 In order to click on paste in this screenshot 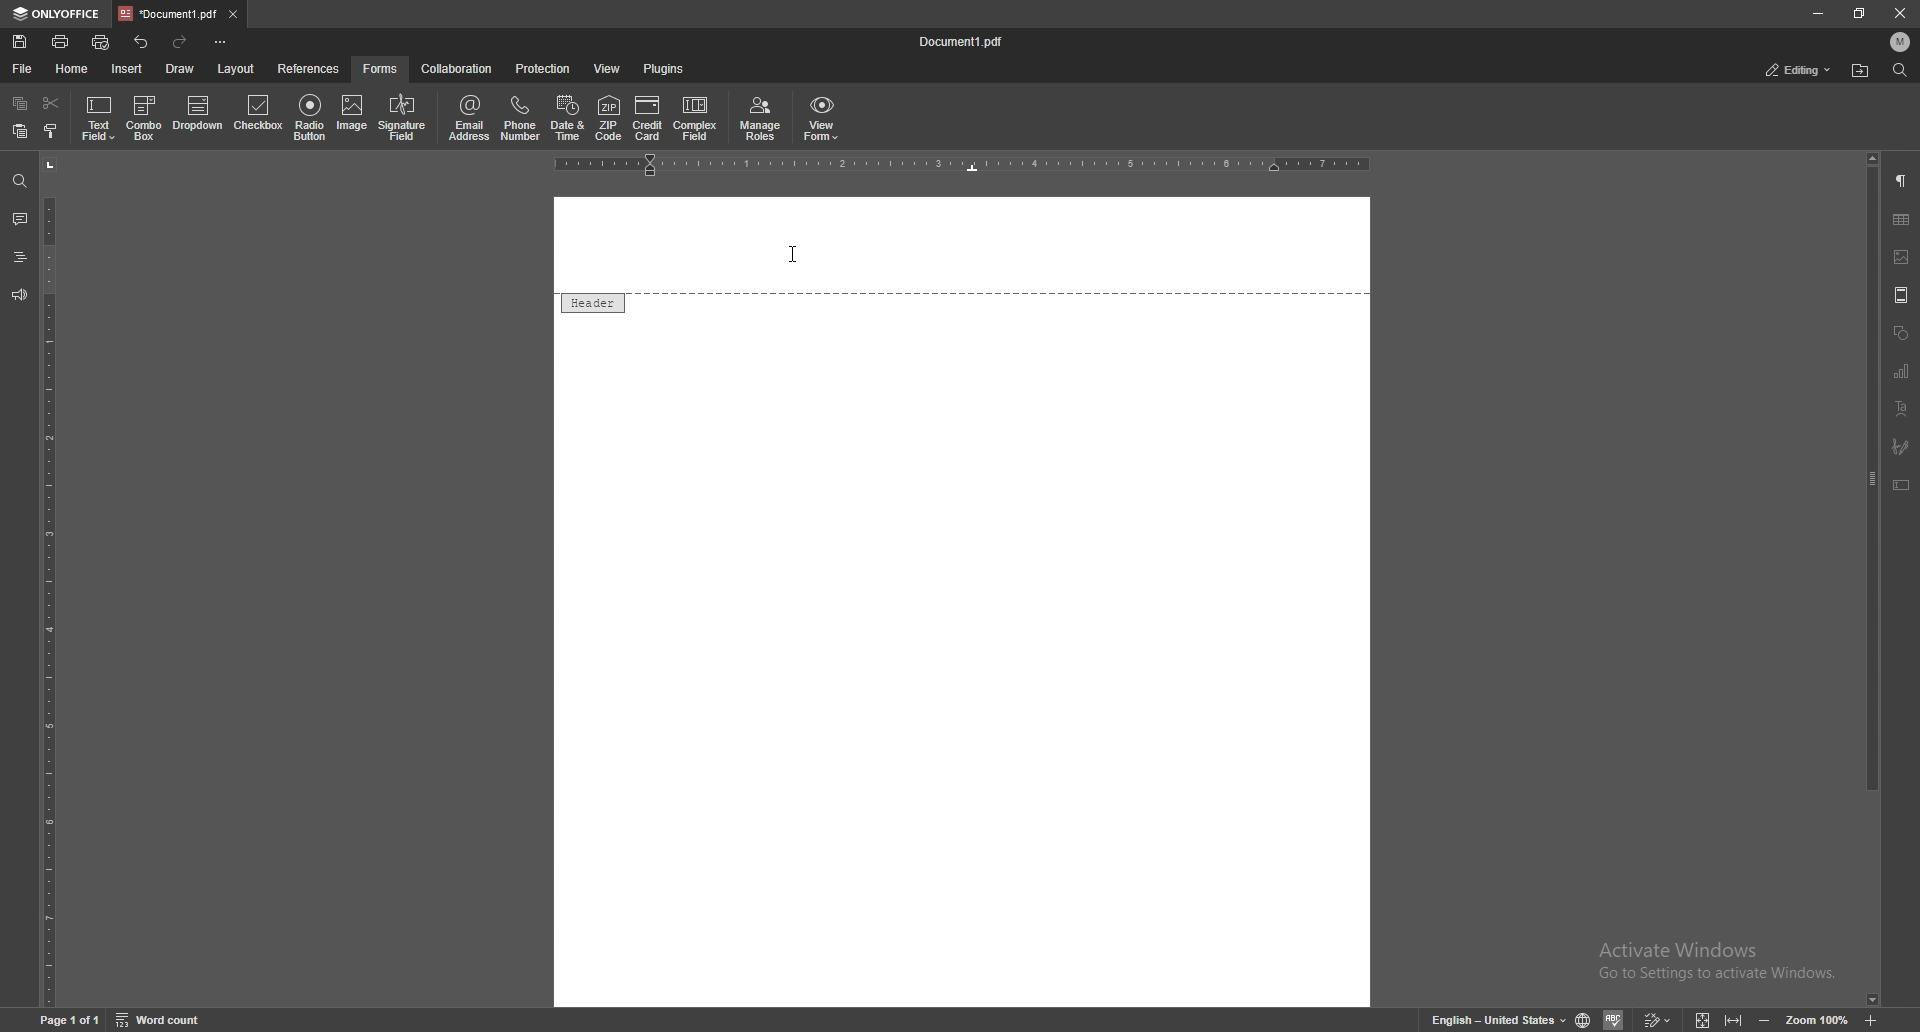, I will do `click(20, 131)`.